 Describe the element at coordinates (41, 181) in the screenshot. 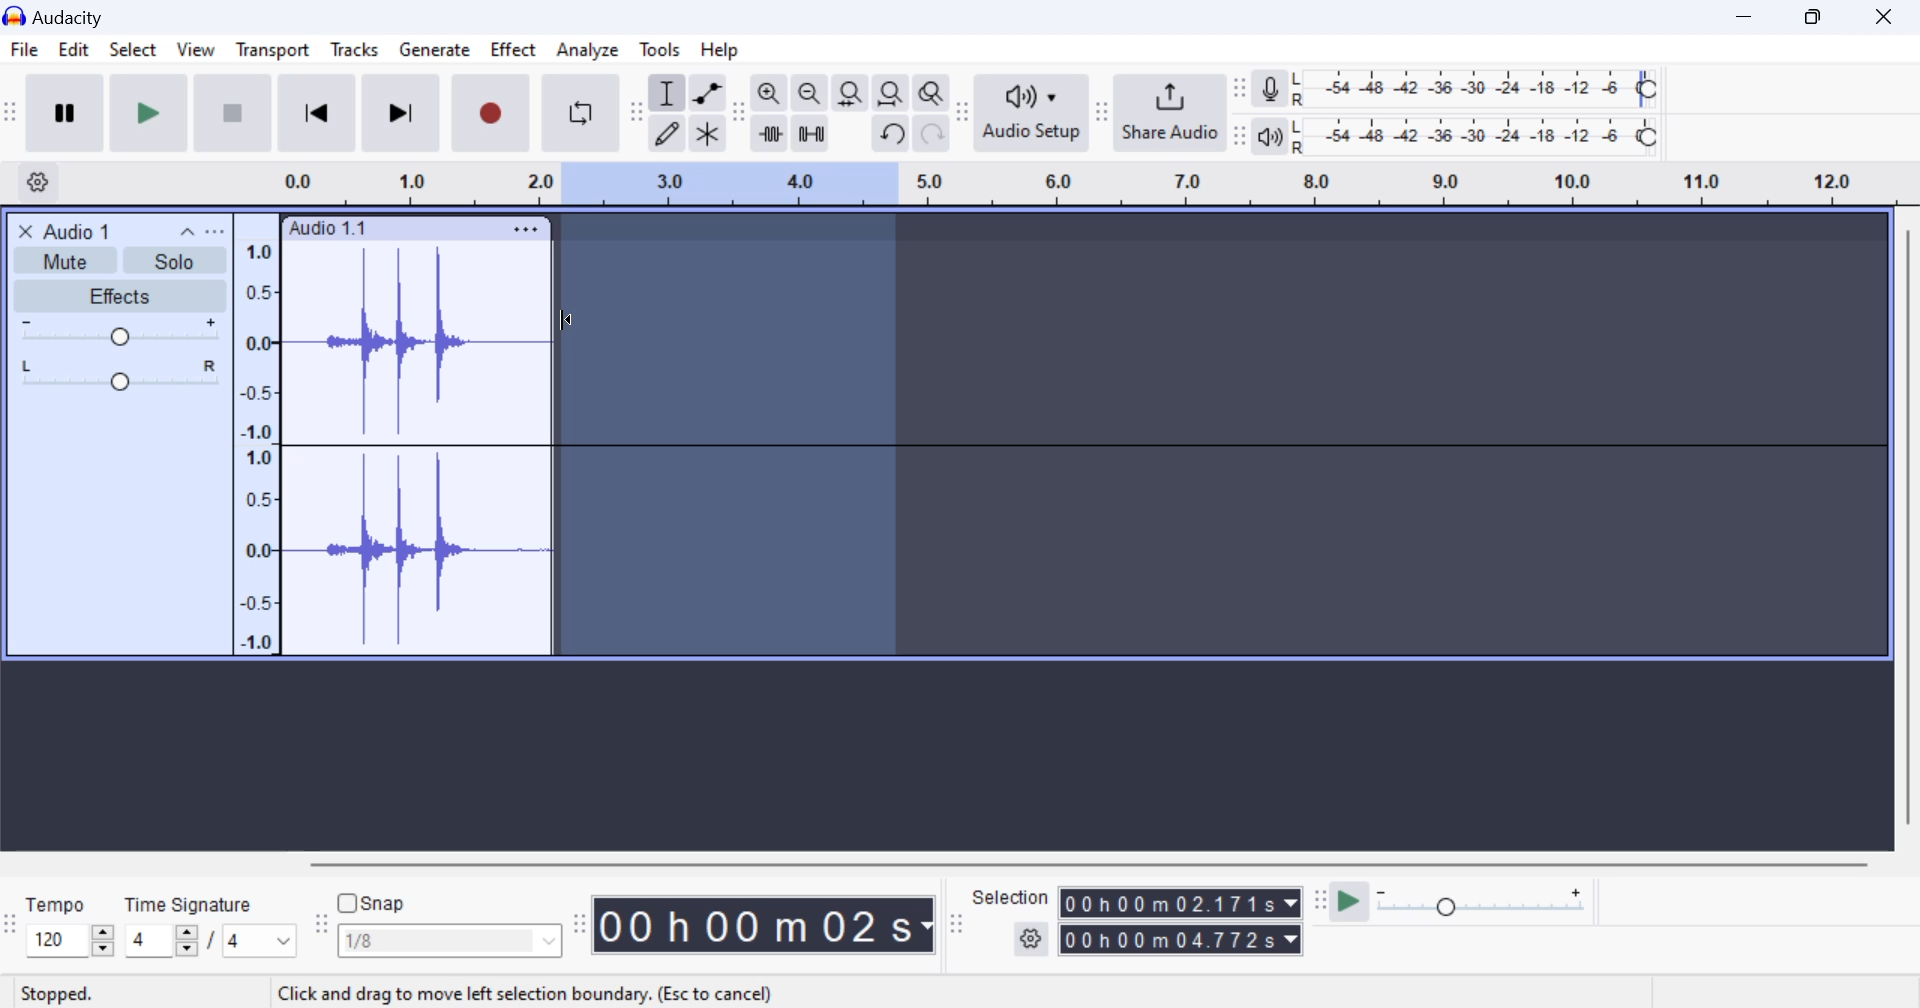

I see `Settings` at that location.